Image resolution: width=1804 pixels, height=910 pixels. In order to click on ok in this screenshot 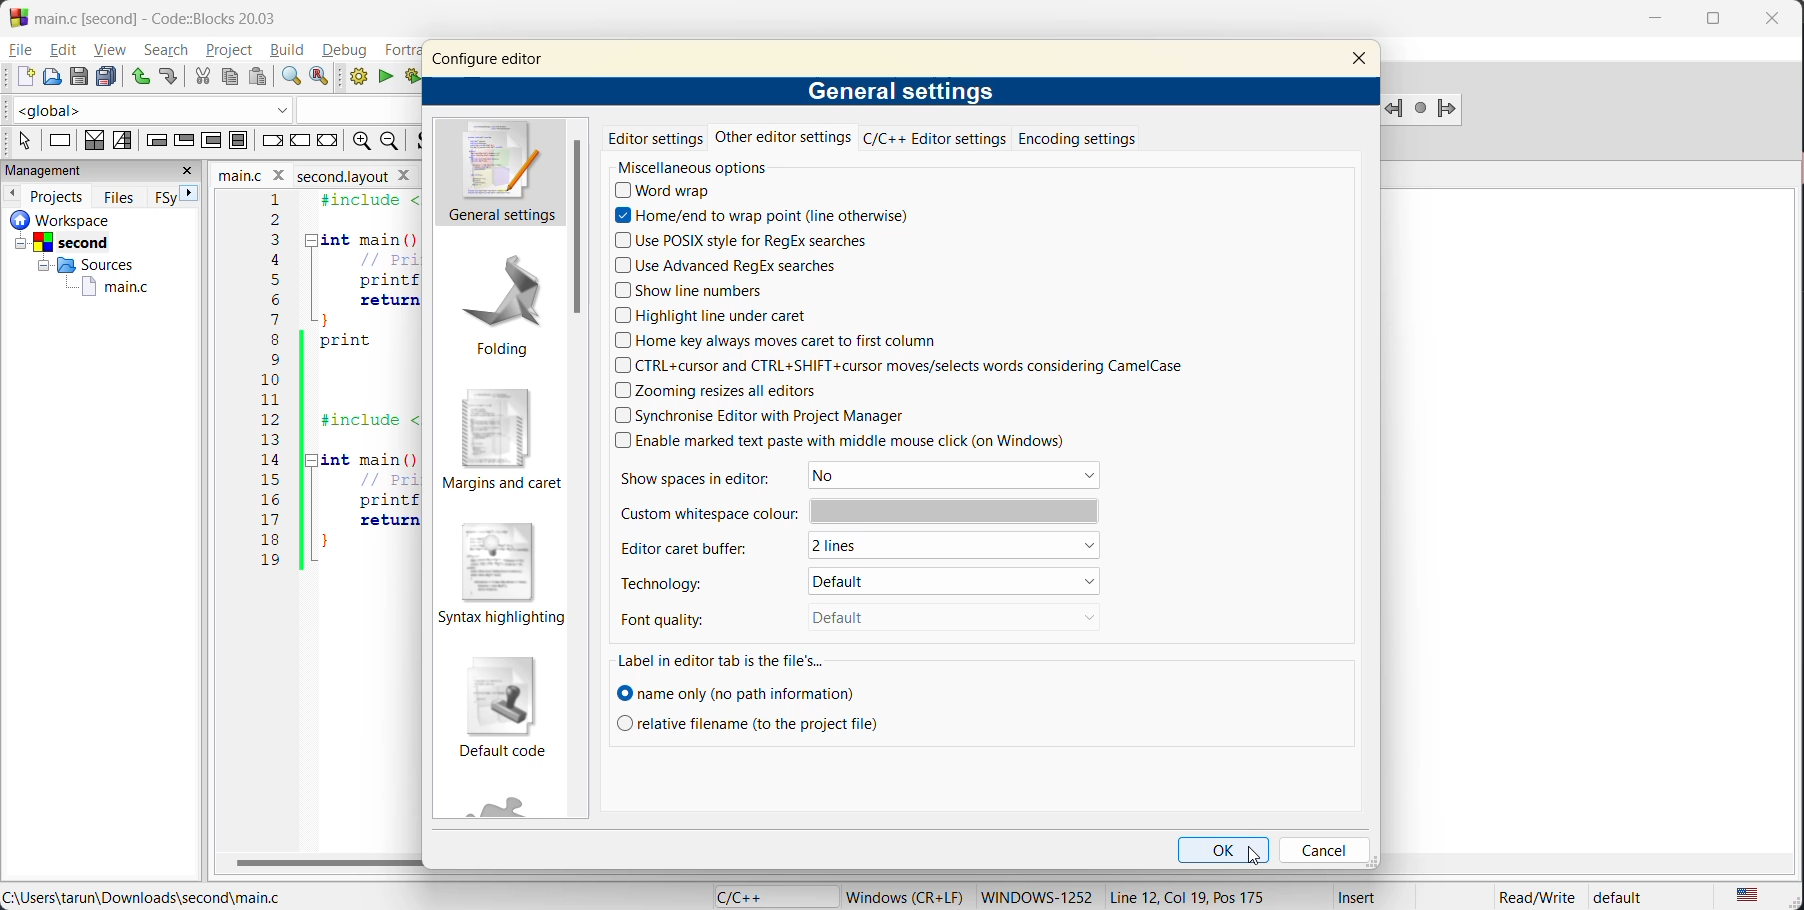, I will do `click(1225, 851)`.